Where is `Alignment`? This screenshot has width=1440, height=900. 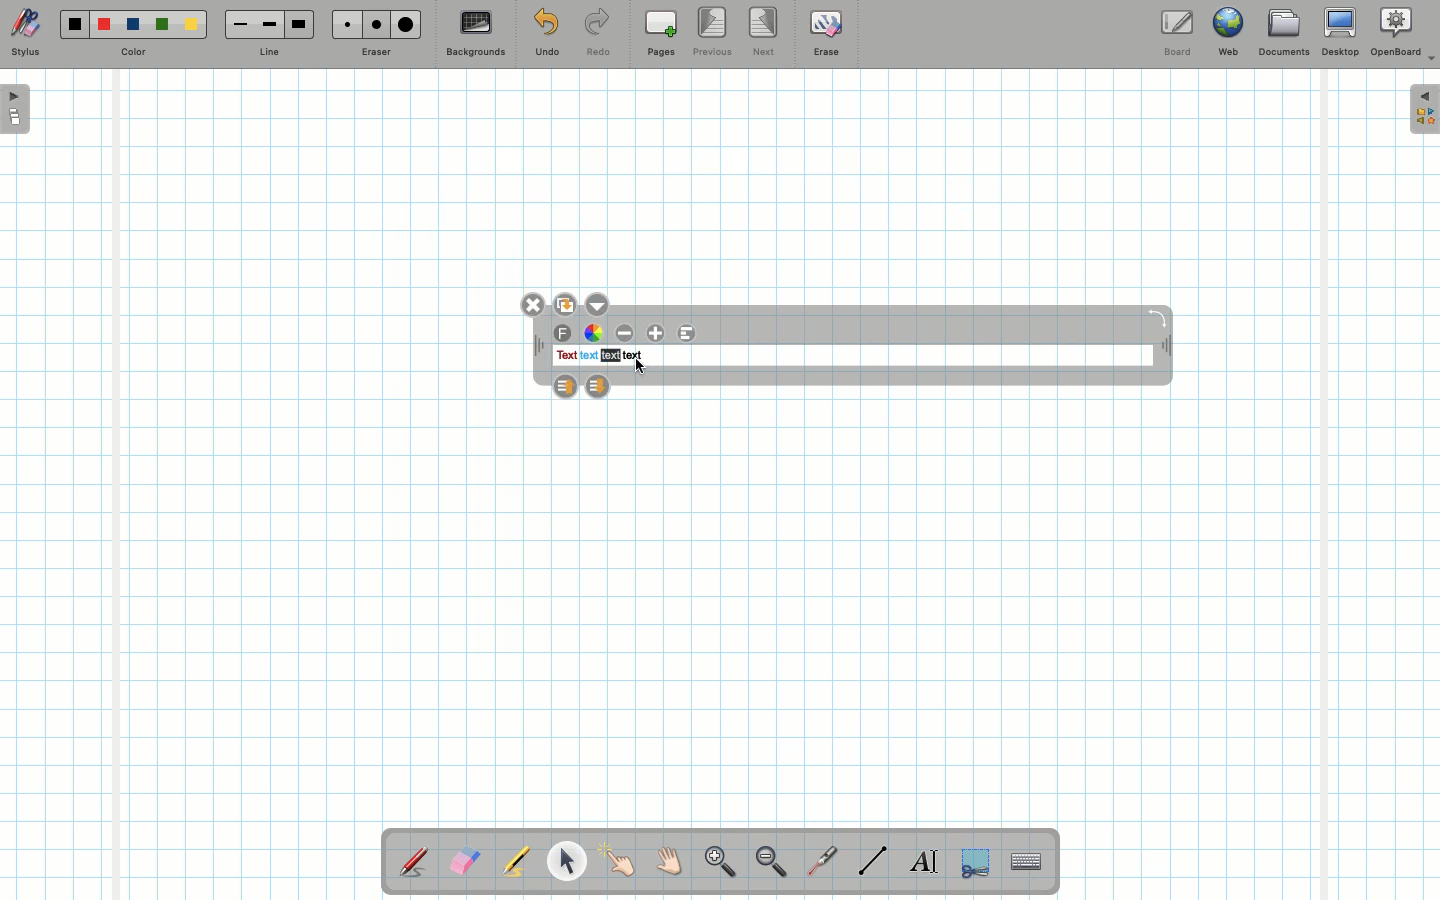
Alignment is located at coordinates (690, 334).